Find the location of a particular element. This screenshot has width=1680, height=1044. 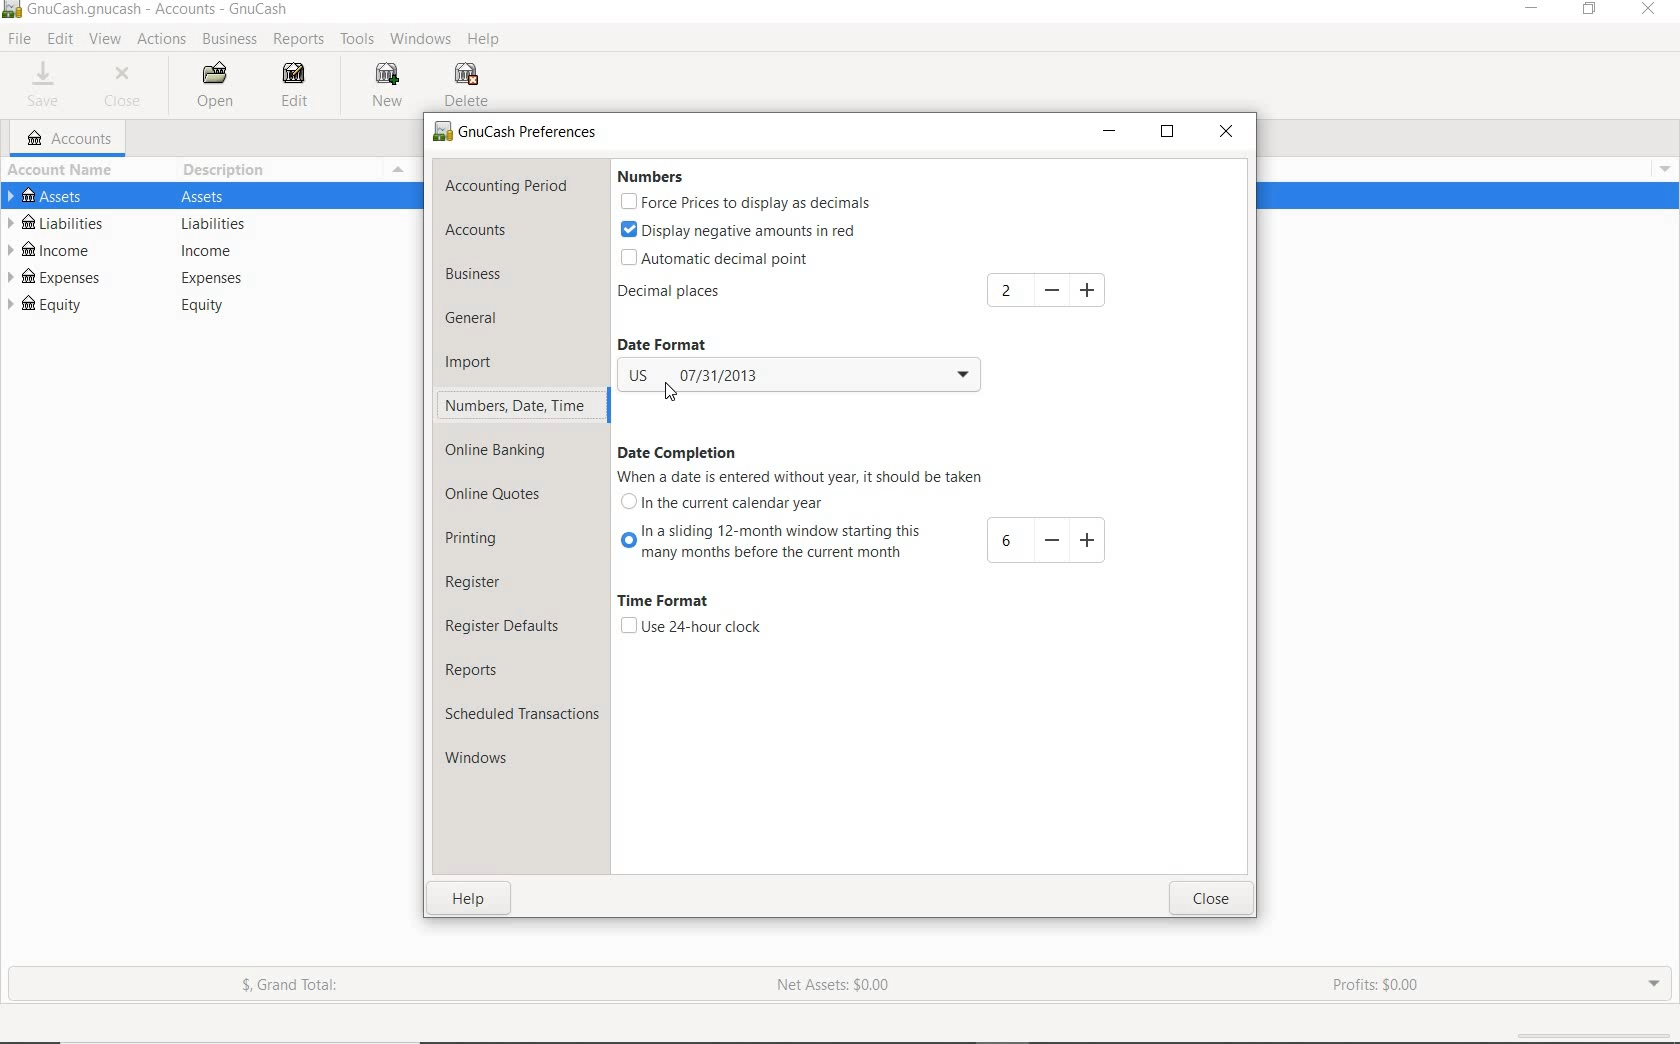

register is located at coordinates (475, 583).